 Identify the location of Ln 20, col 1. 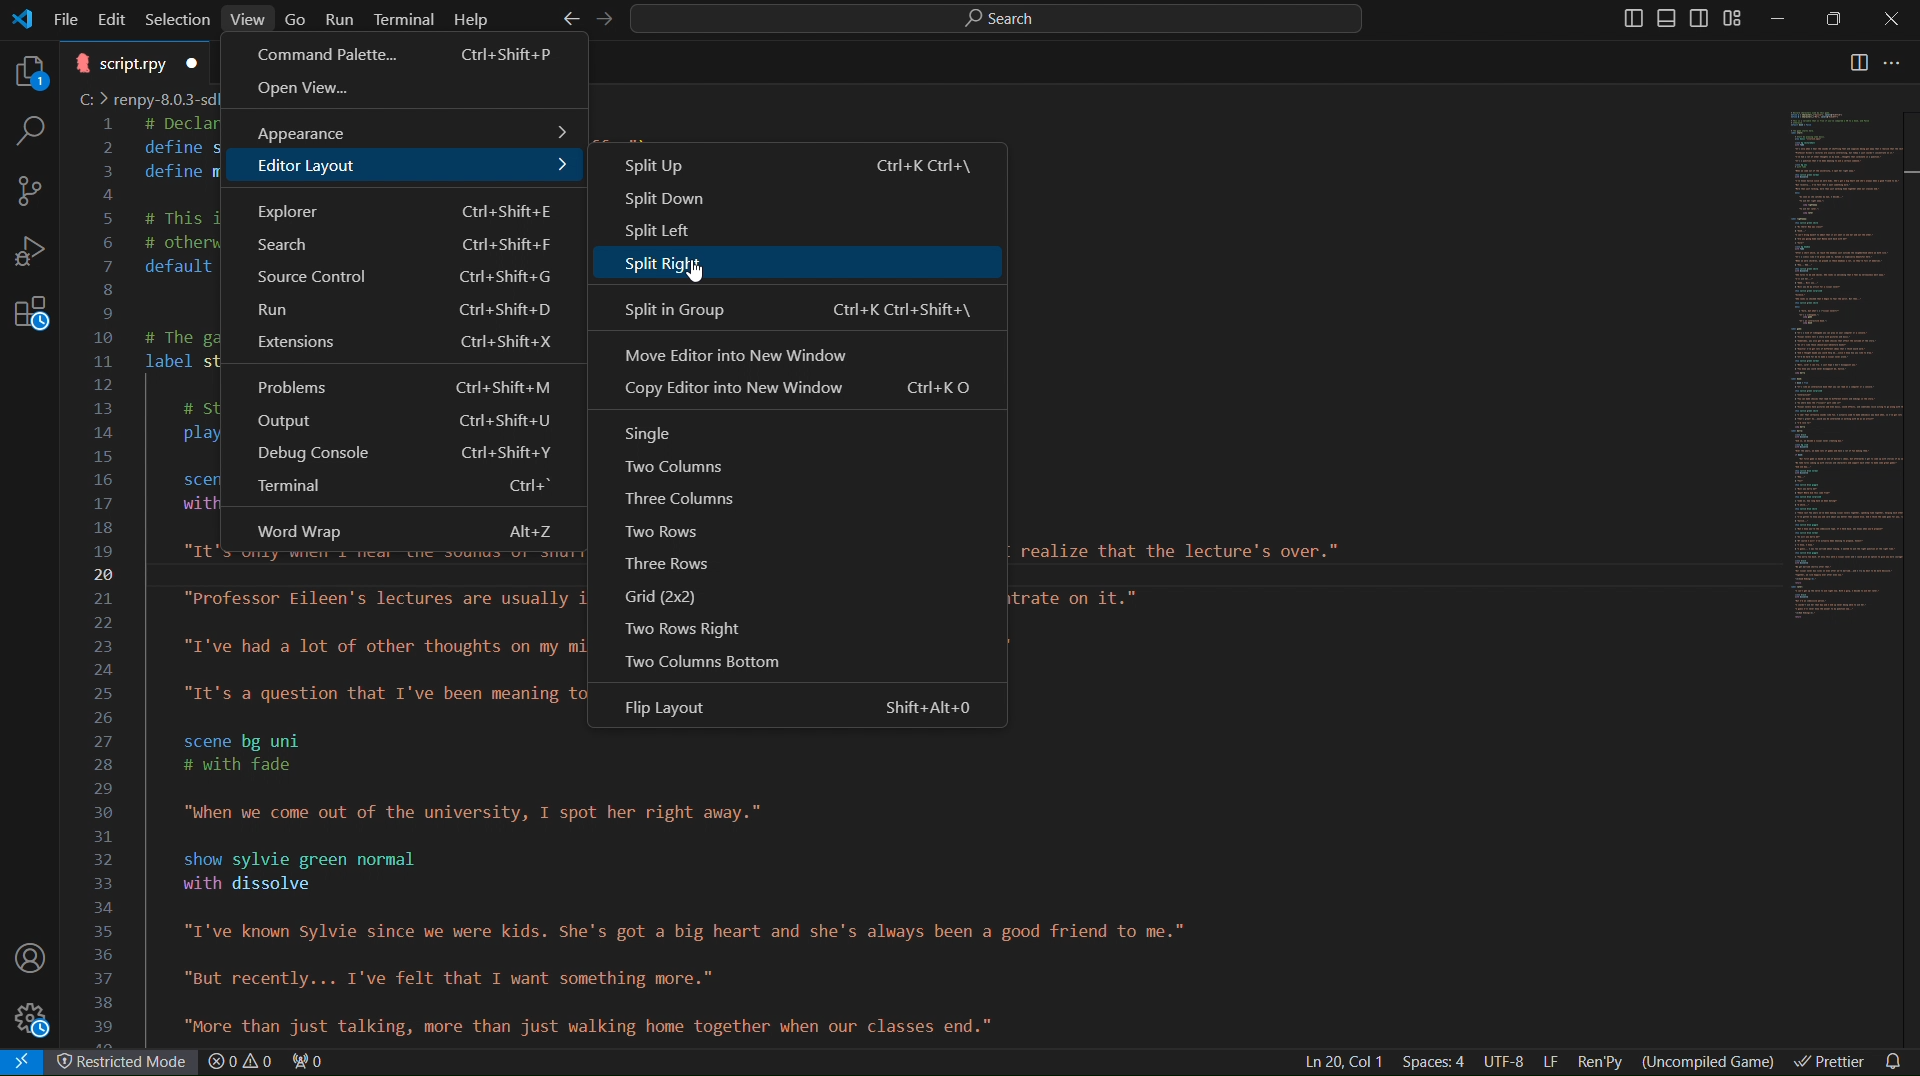
(1340, 1061).